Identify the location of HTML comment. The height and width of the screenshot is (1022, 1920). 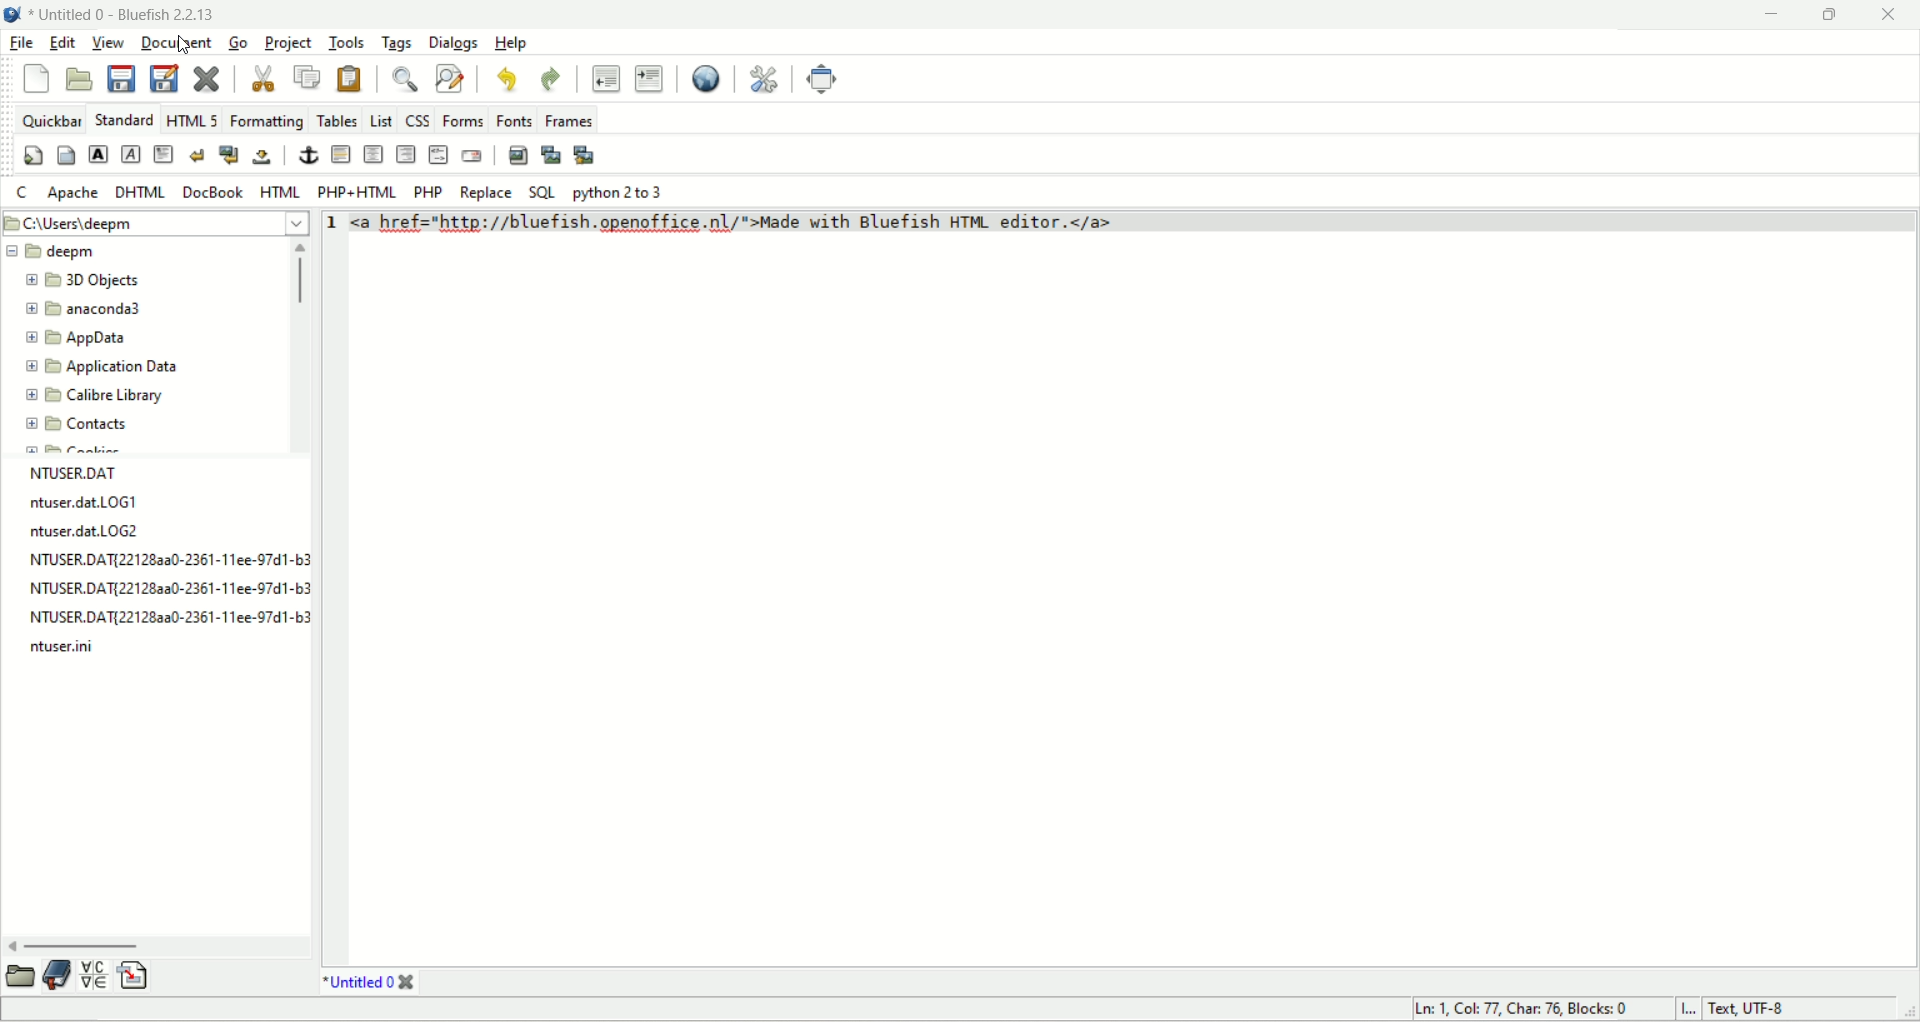
(438, 156).